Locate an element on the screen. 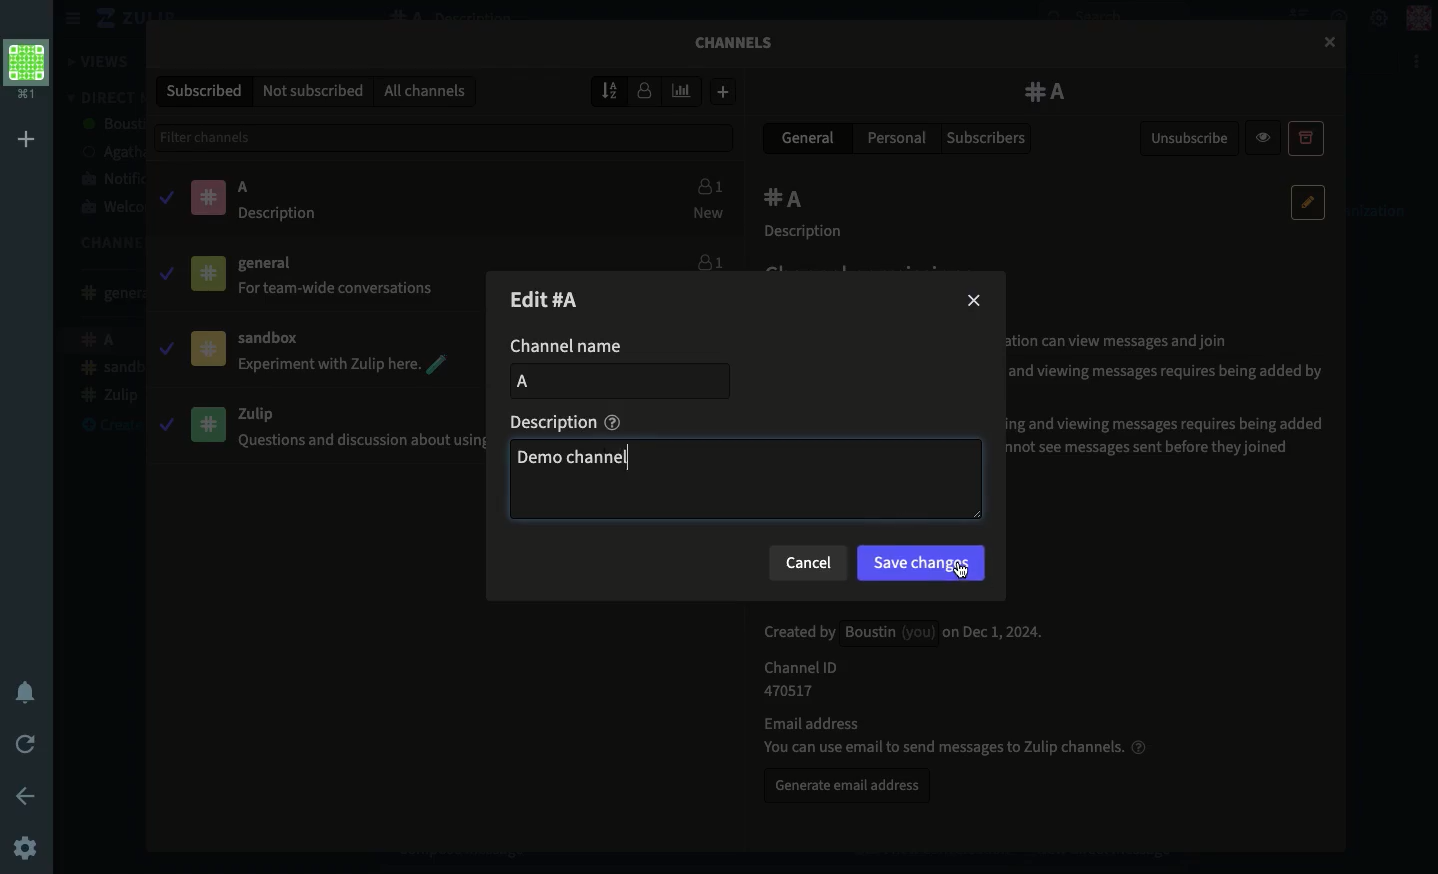 The width and height of the screenshot is (1438, 874). Preview is located at coordinates (1266, 137).